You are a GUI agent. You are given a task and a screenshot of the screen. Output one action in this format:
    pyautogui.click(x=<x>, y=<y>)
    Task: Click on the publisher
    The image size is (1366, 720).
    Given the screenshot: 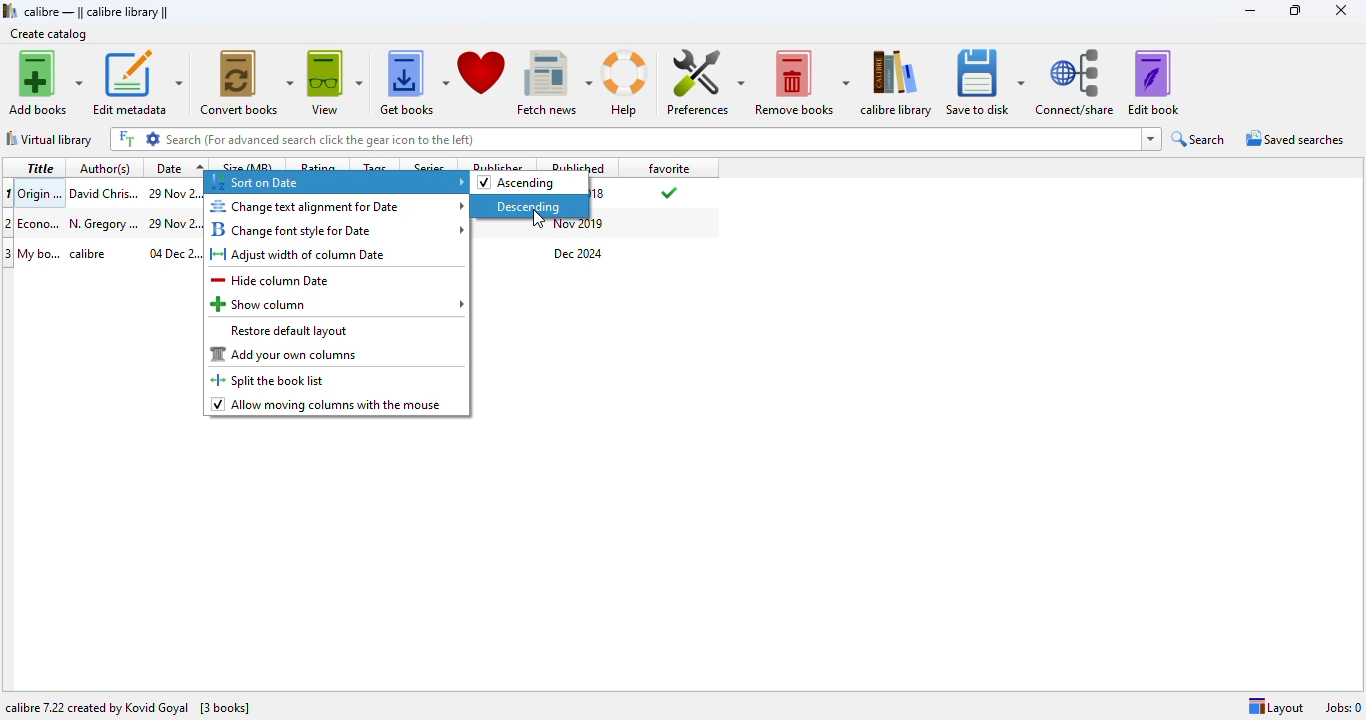 What is the action you would take?
    pyautogui.click(x=498, y=164)
    